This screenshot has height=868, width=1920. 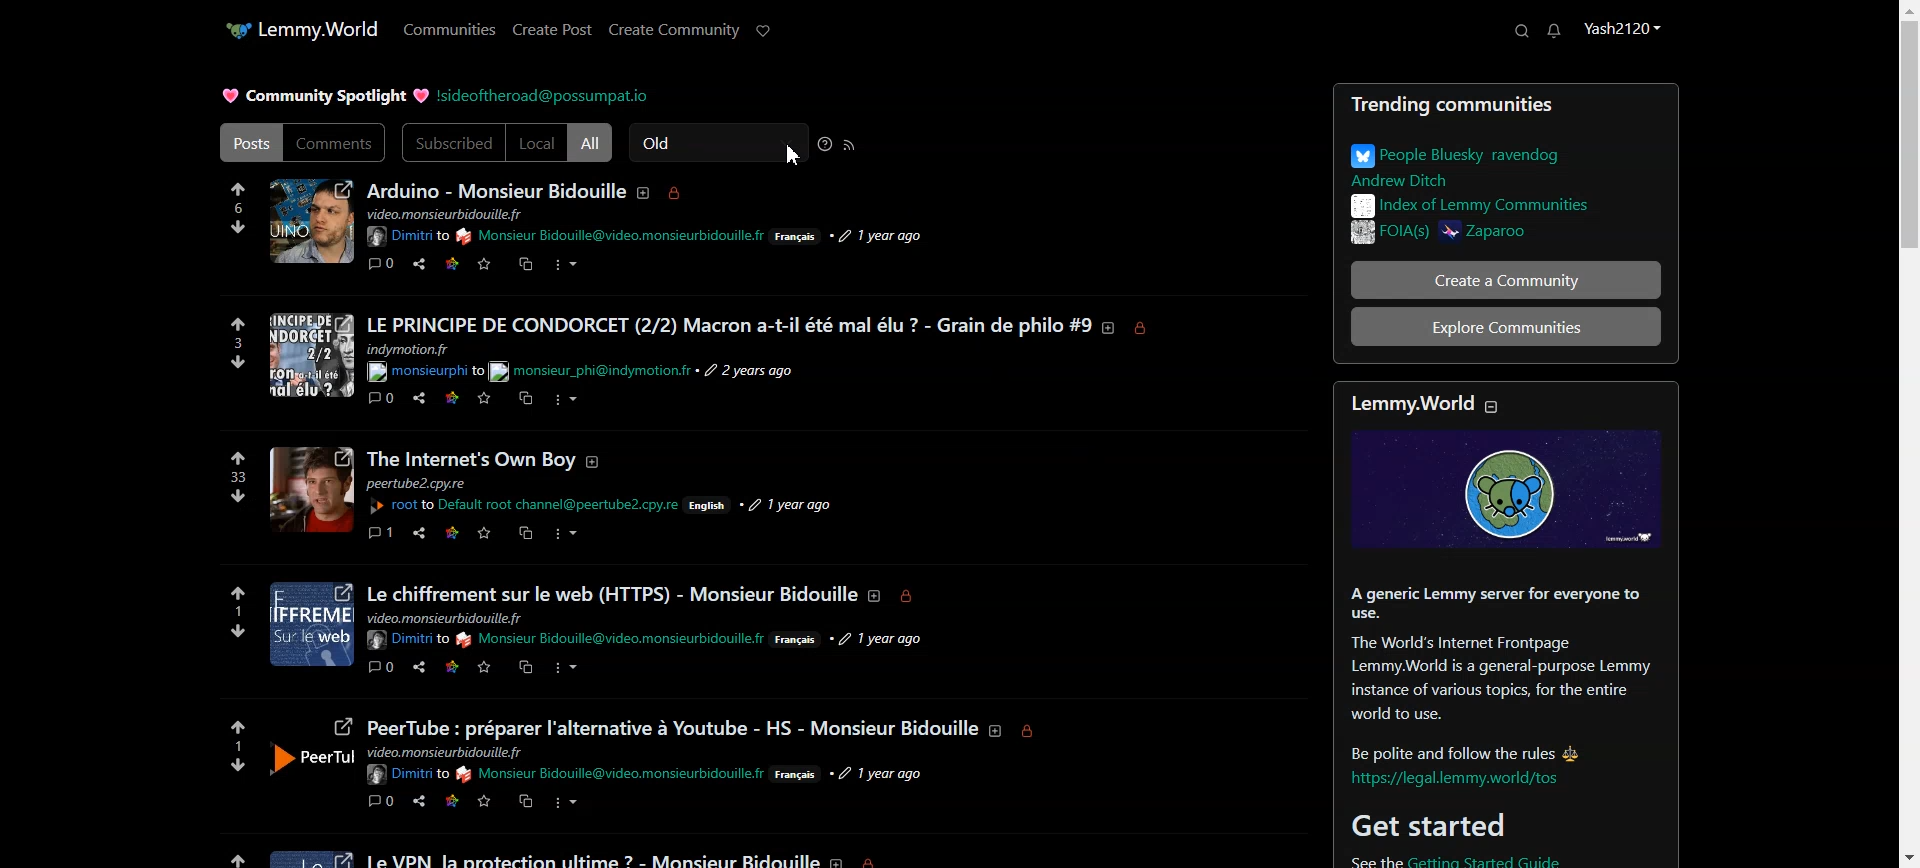 What do you see at coordinates (230, 765) in the screenshot?
I see `downvotes` at bounding box center [230, 765].